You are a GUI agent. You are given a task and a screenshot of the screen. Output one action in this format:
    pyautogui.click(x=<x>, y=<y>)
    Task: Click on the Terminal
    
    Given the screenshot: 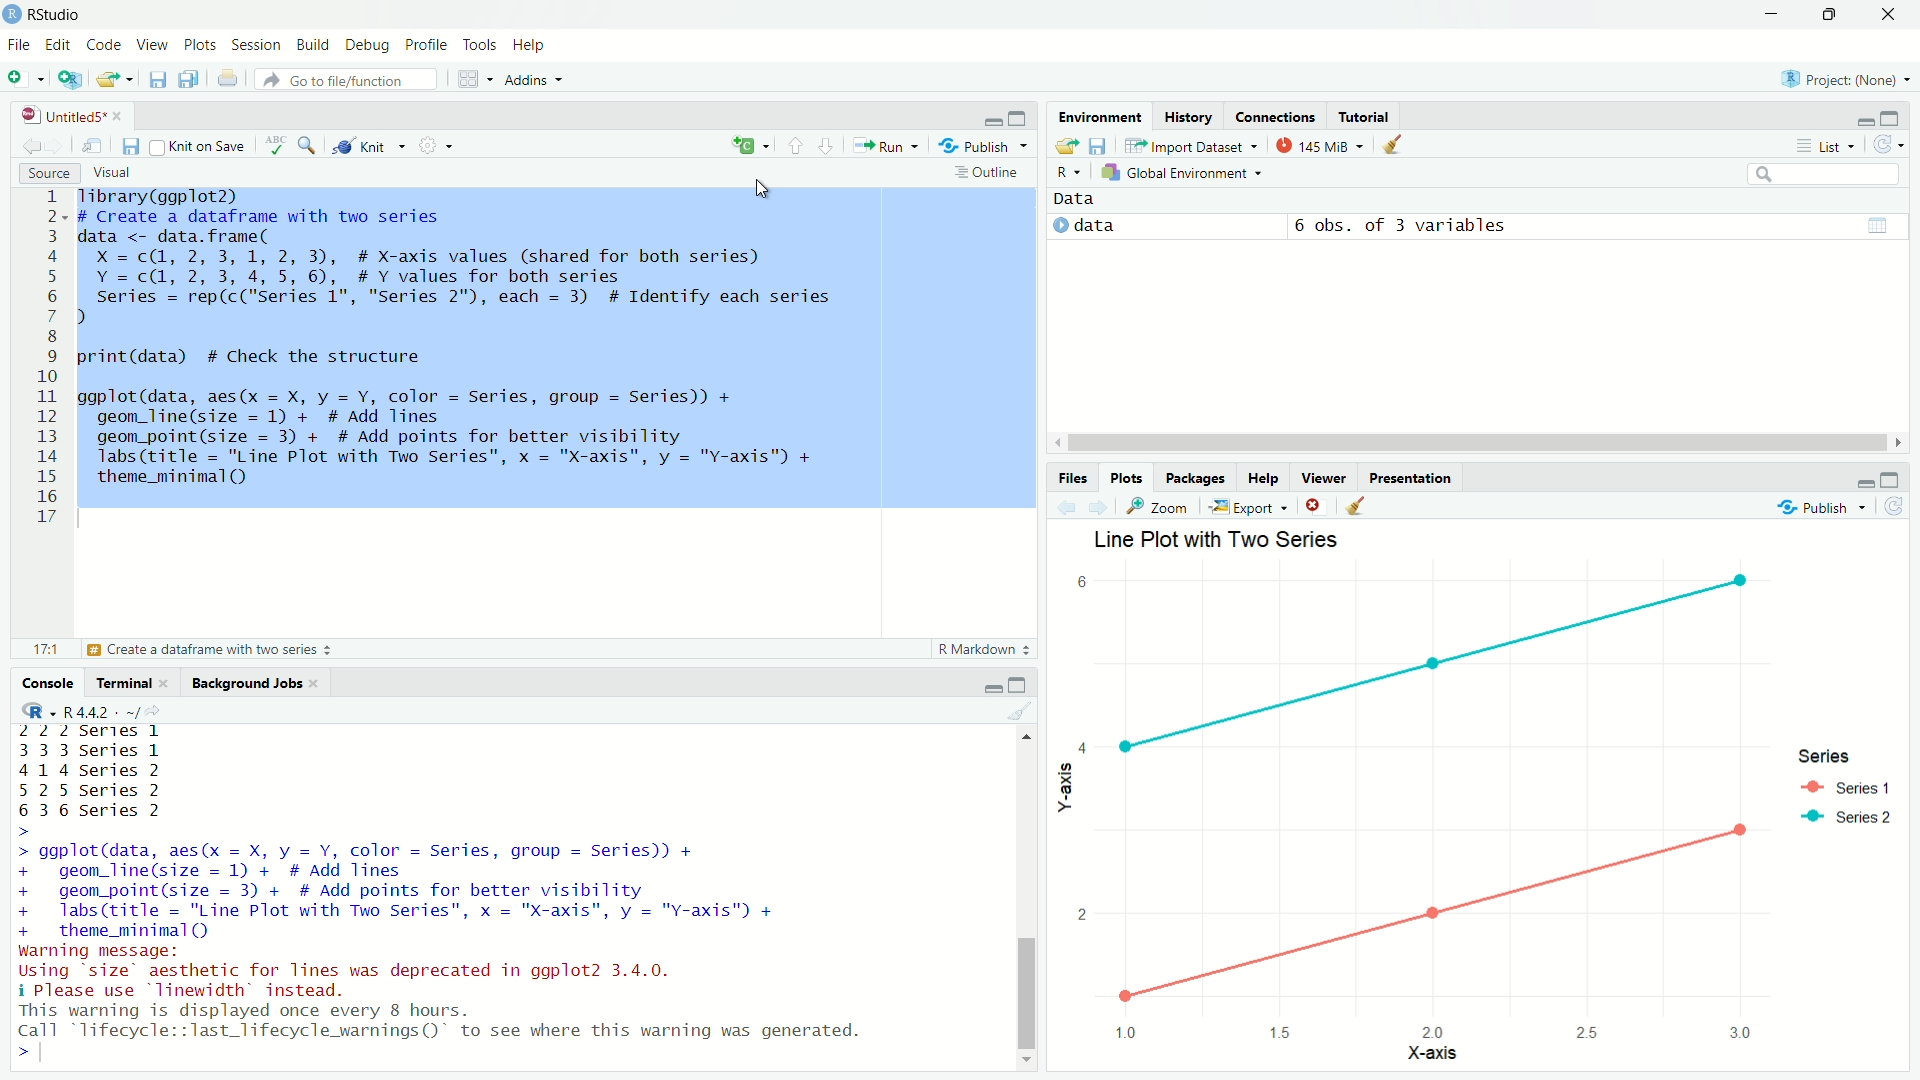 What is the action you would take?
    pyautogui.click(x=131, y=682)
    